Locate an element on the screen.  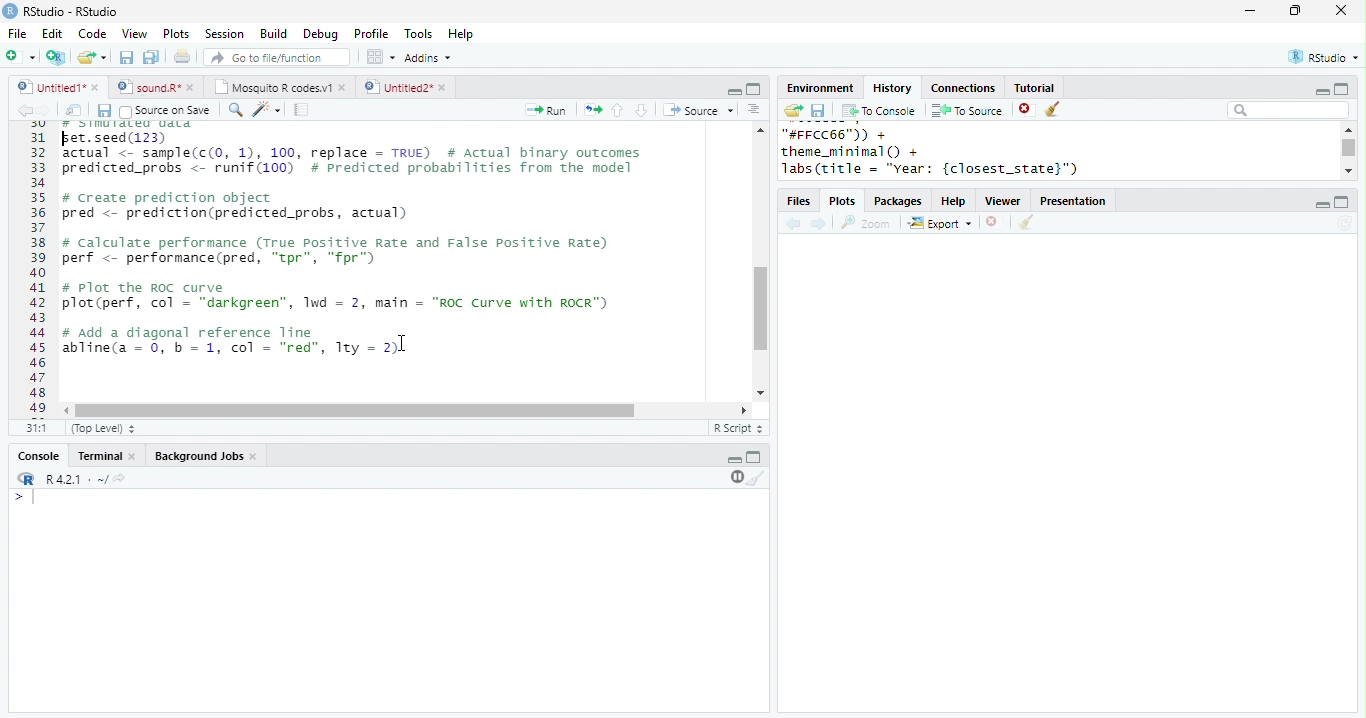
search file is located at coordinates (278, 57).